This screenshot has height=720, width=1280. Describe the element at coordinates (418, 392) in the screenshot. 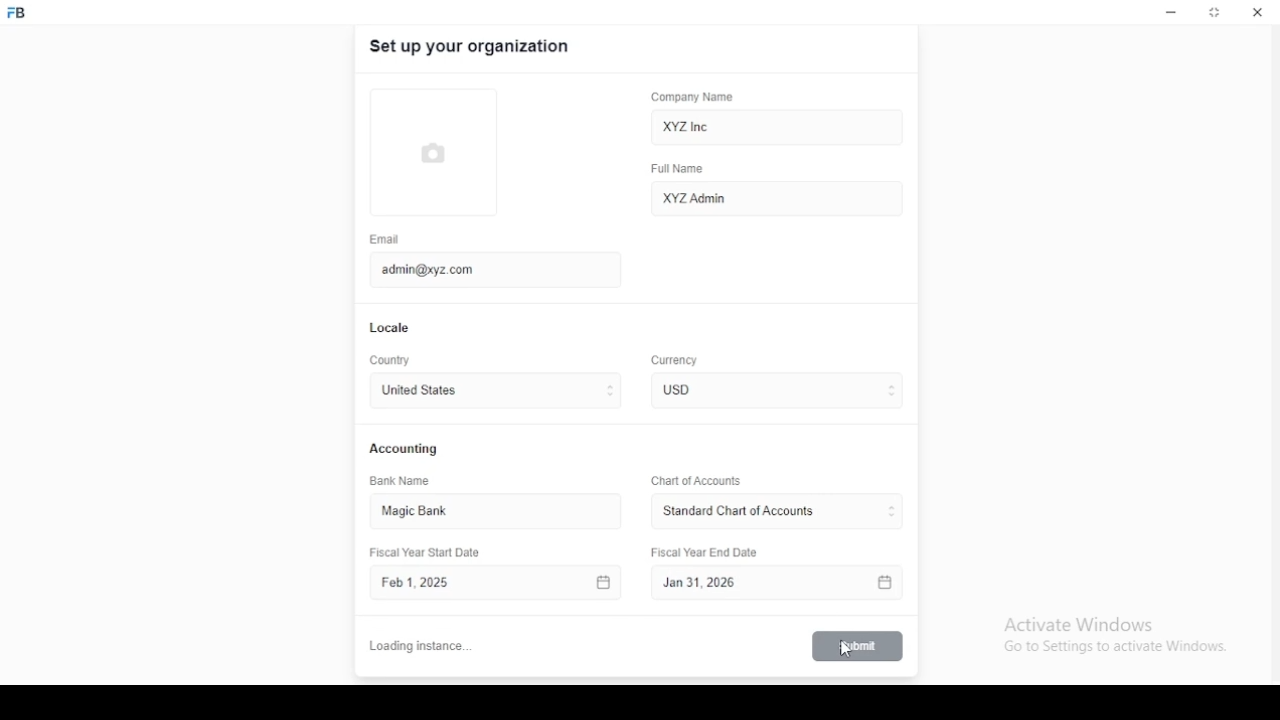

I see `united states` at that location.